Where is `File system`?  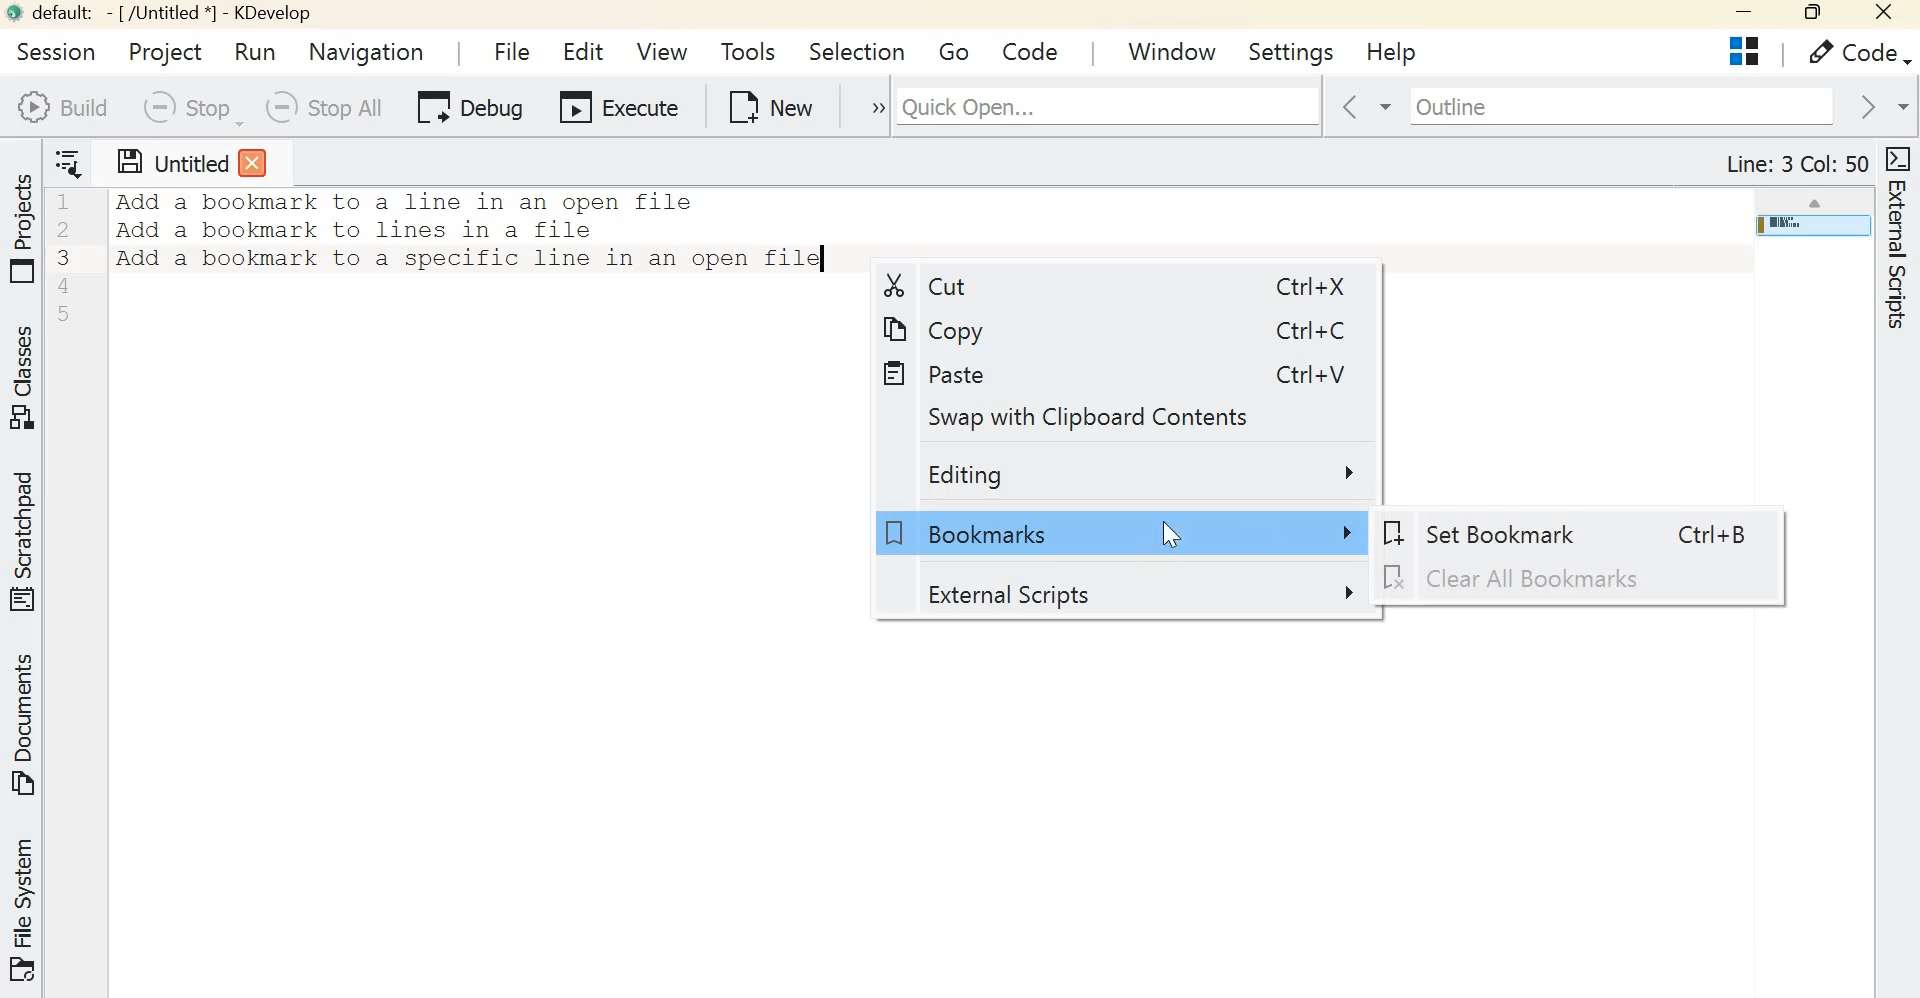
File system is located at coordinates (27, 908).